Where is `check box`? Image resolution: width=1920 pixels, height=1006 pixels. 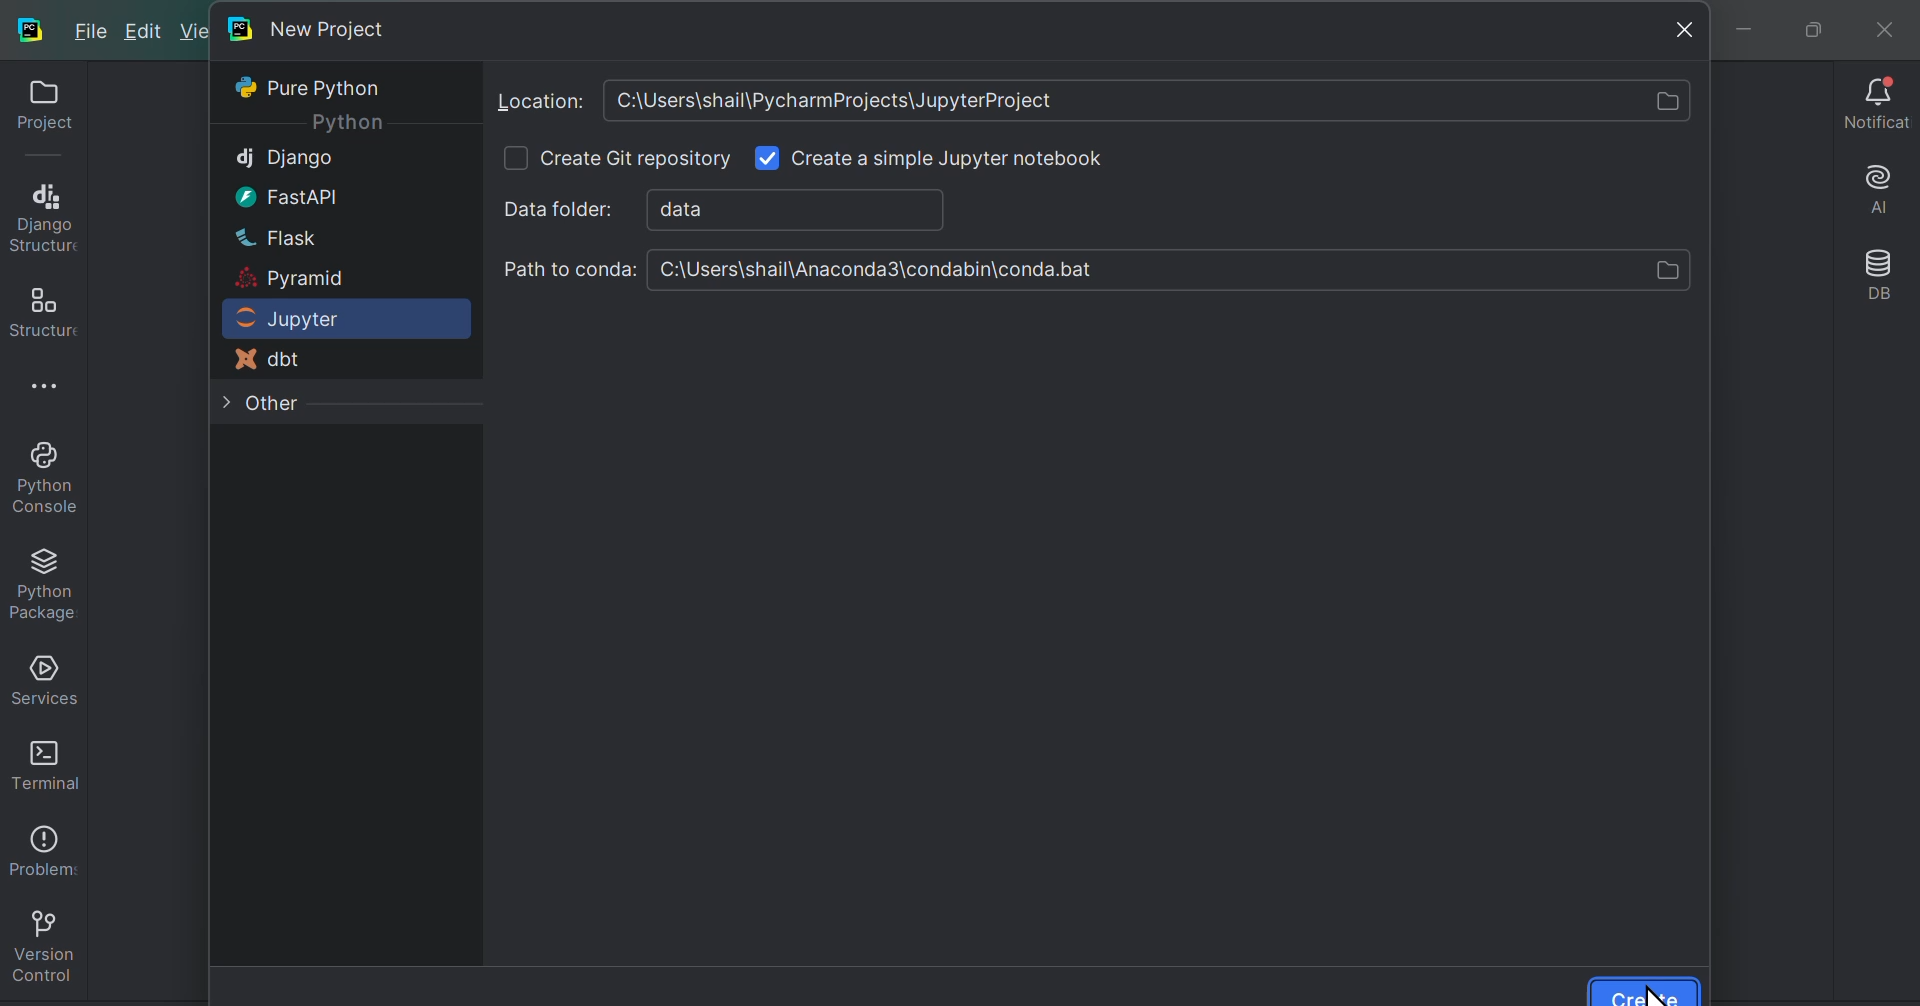 check box is located at coordinates (514, 158).